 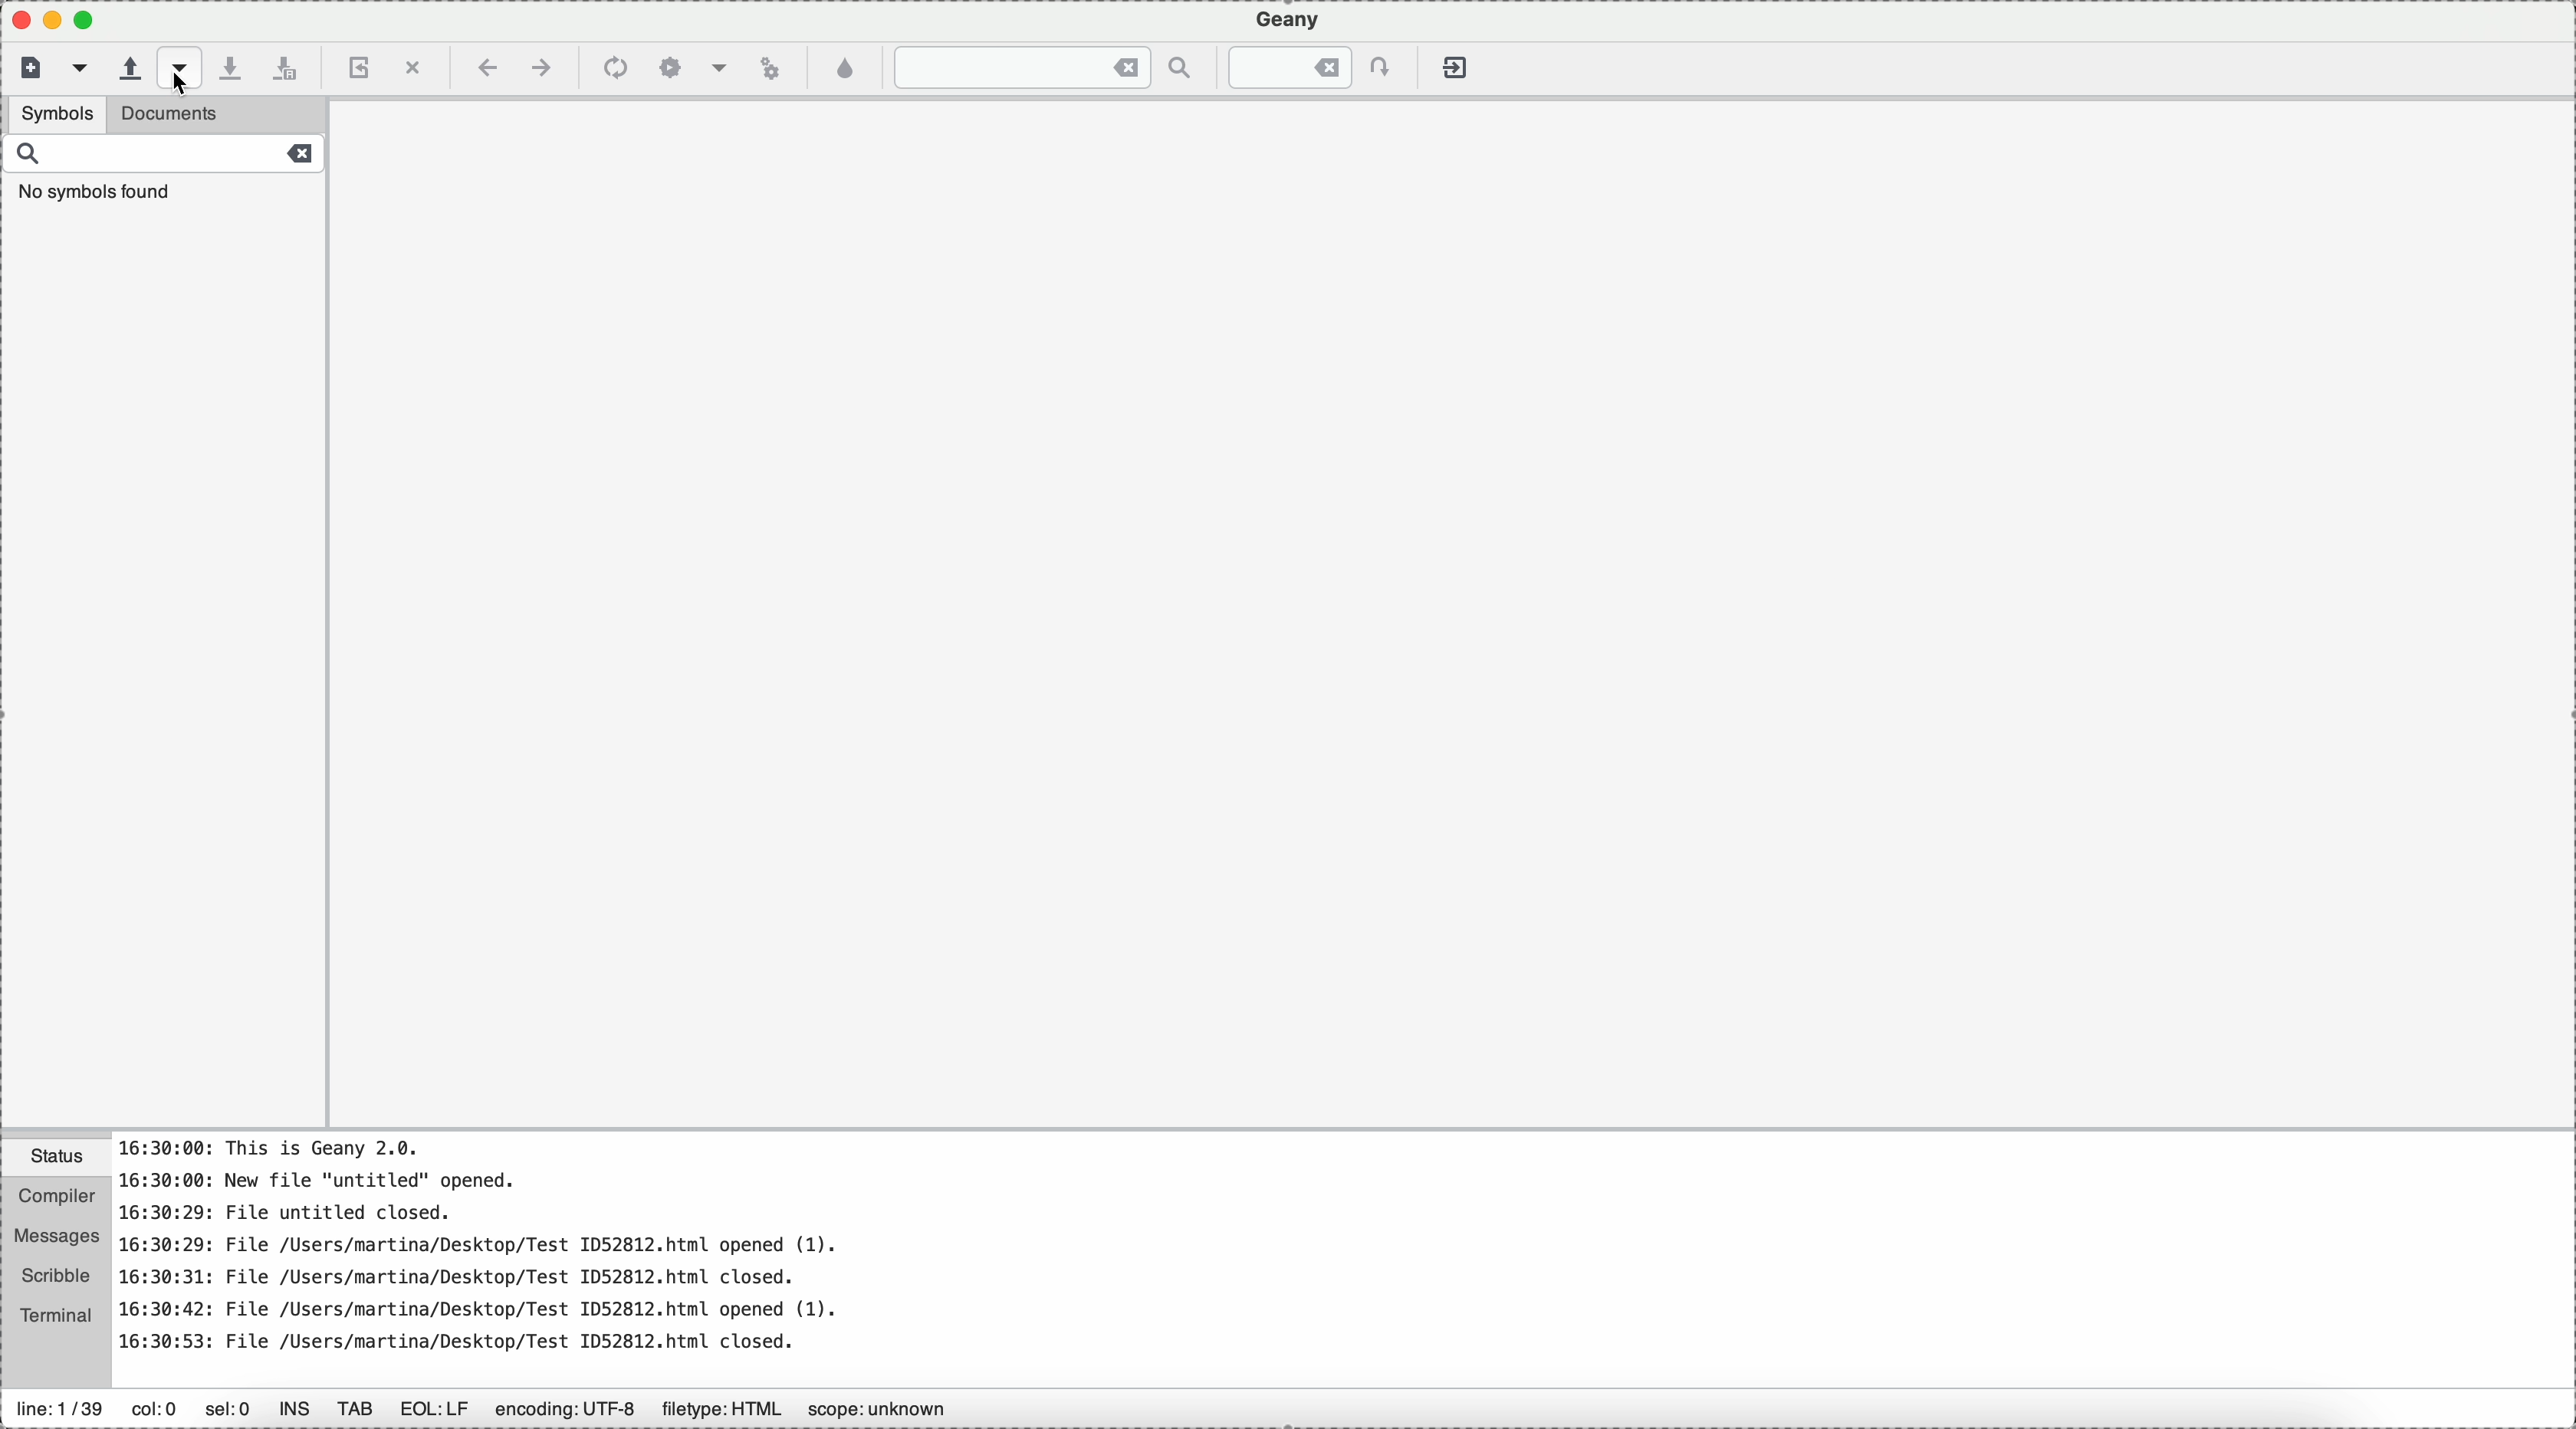 I want to click on reload the current file from disk, so click(x=359, y=65).